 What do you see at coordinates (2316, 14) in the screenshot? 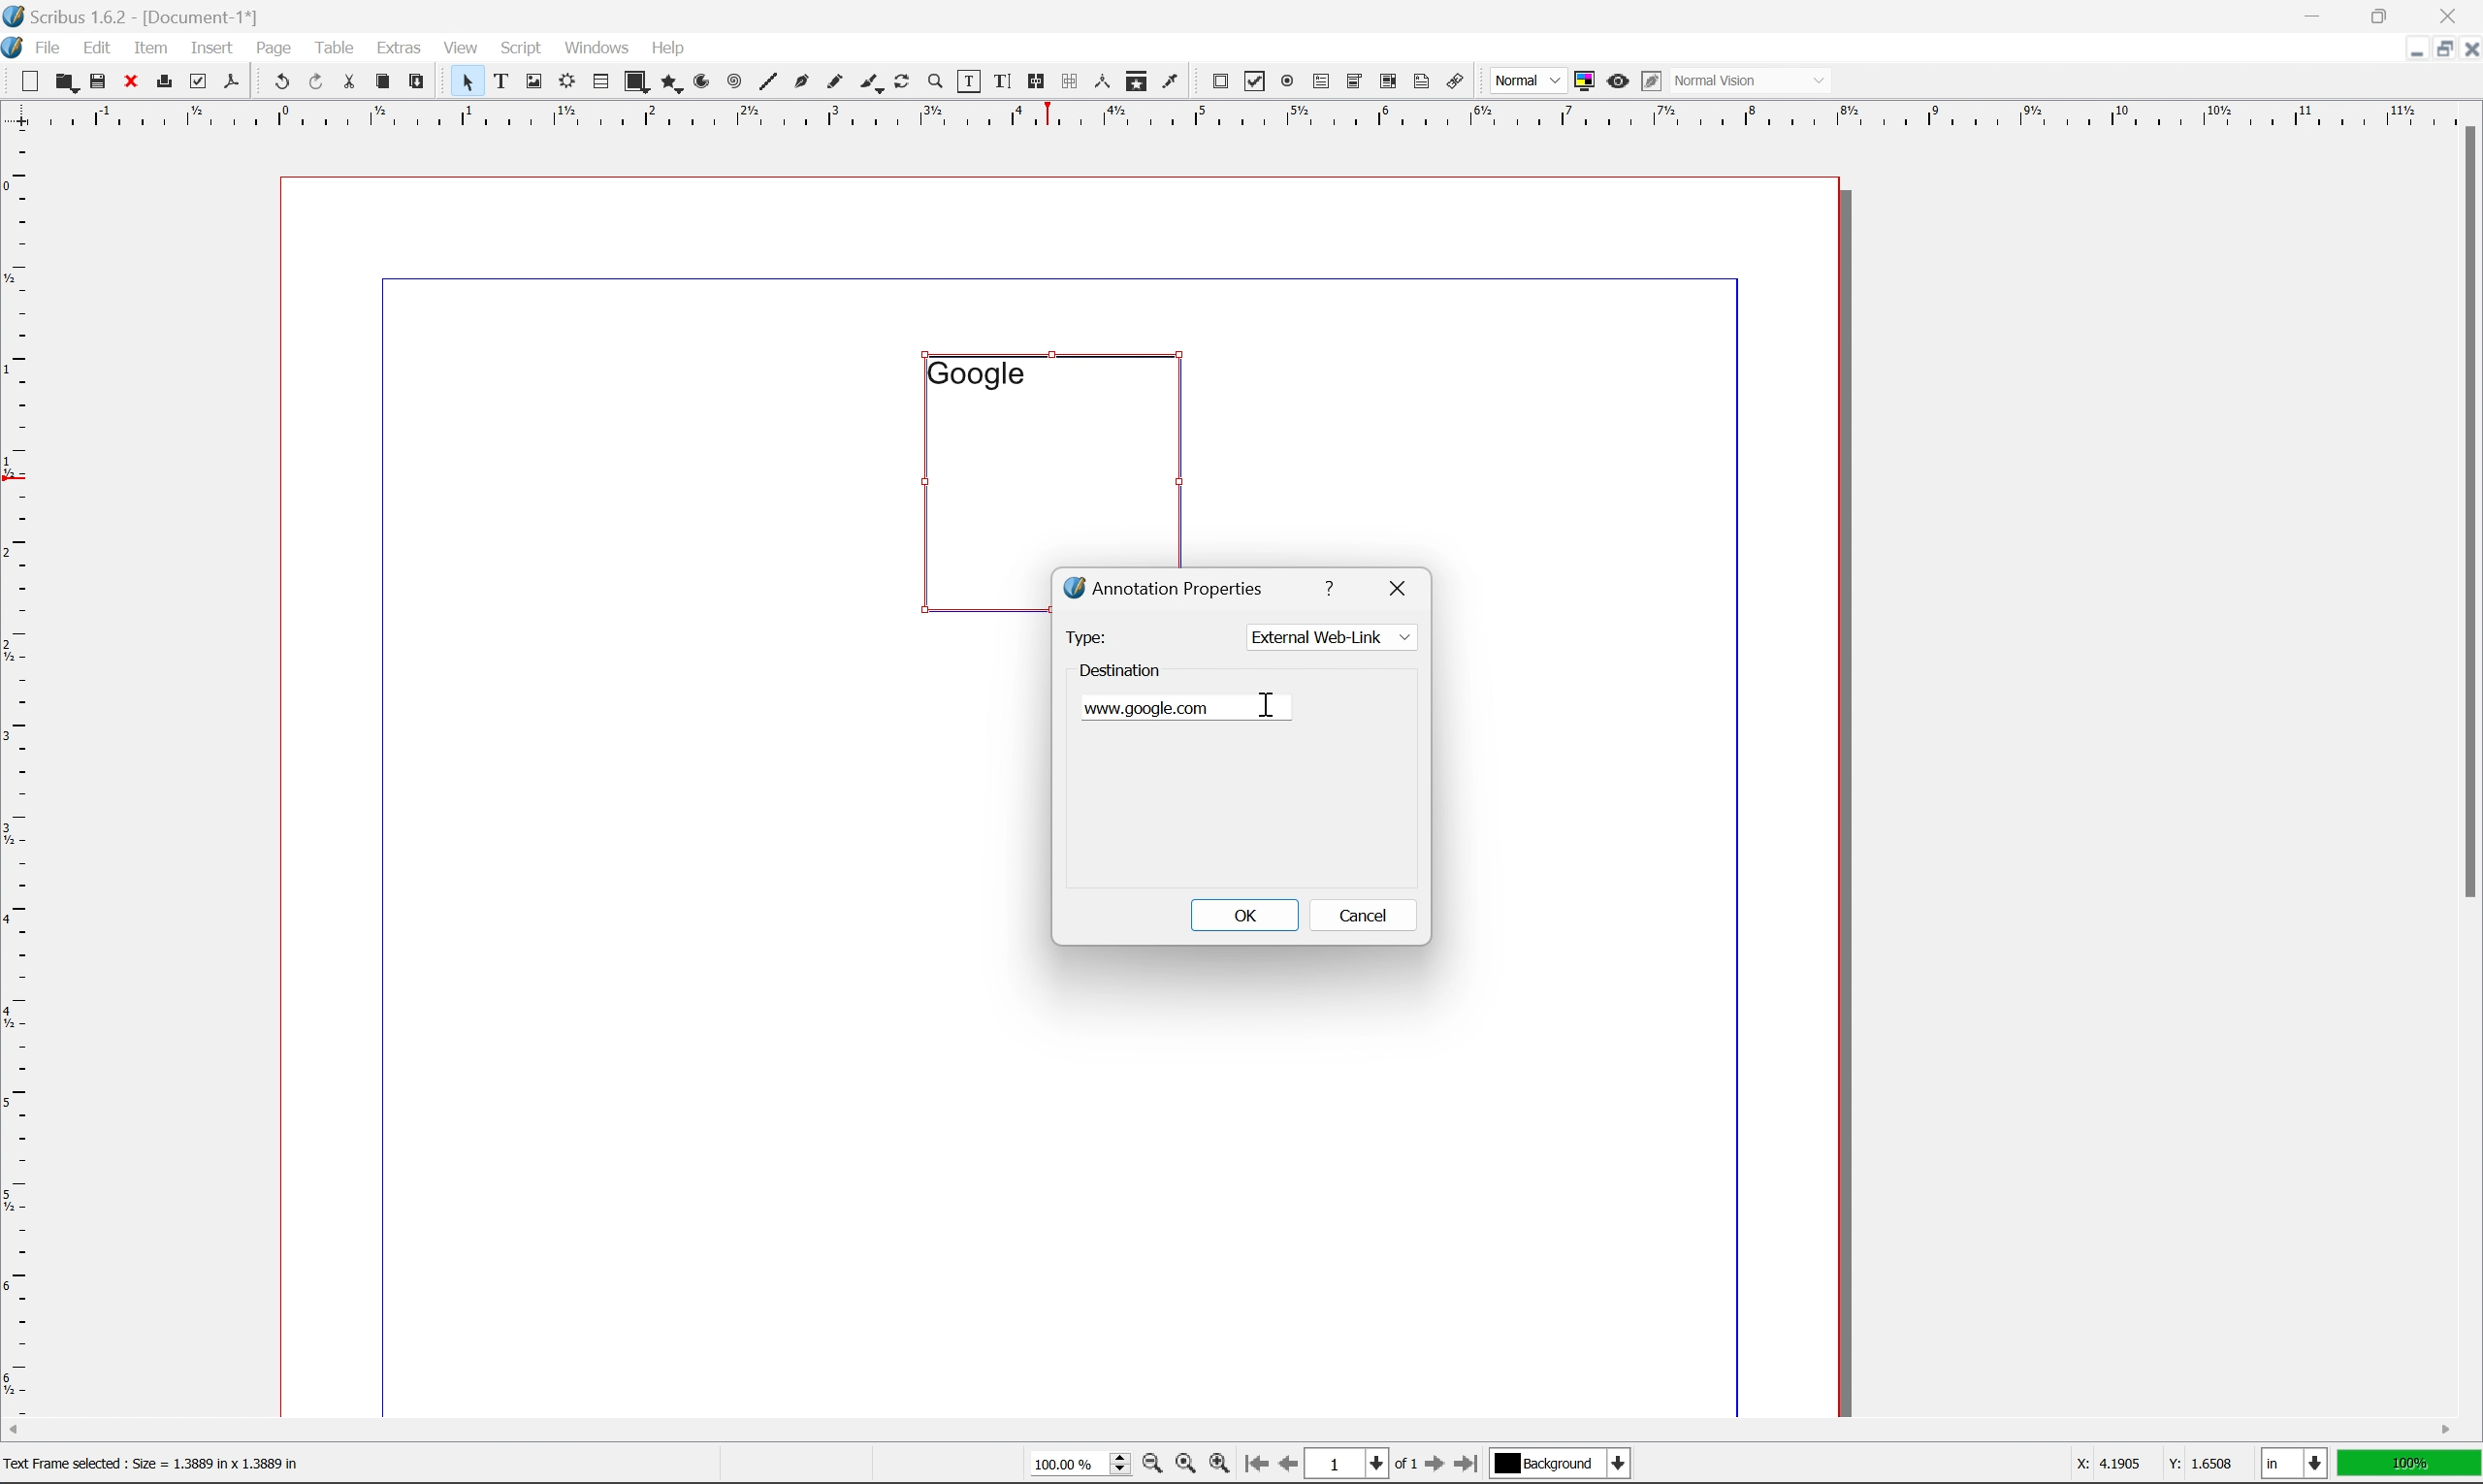
I see `minimize` at bounding box center [2316, 14].